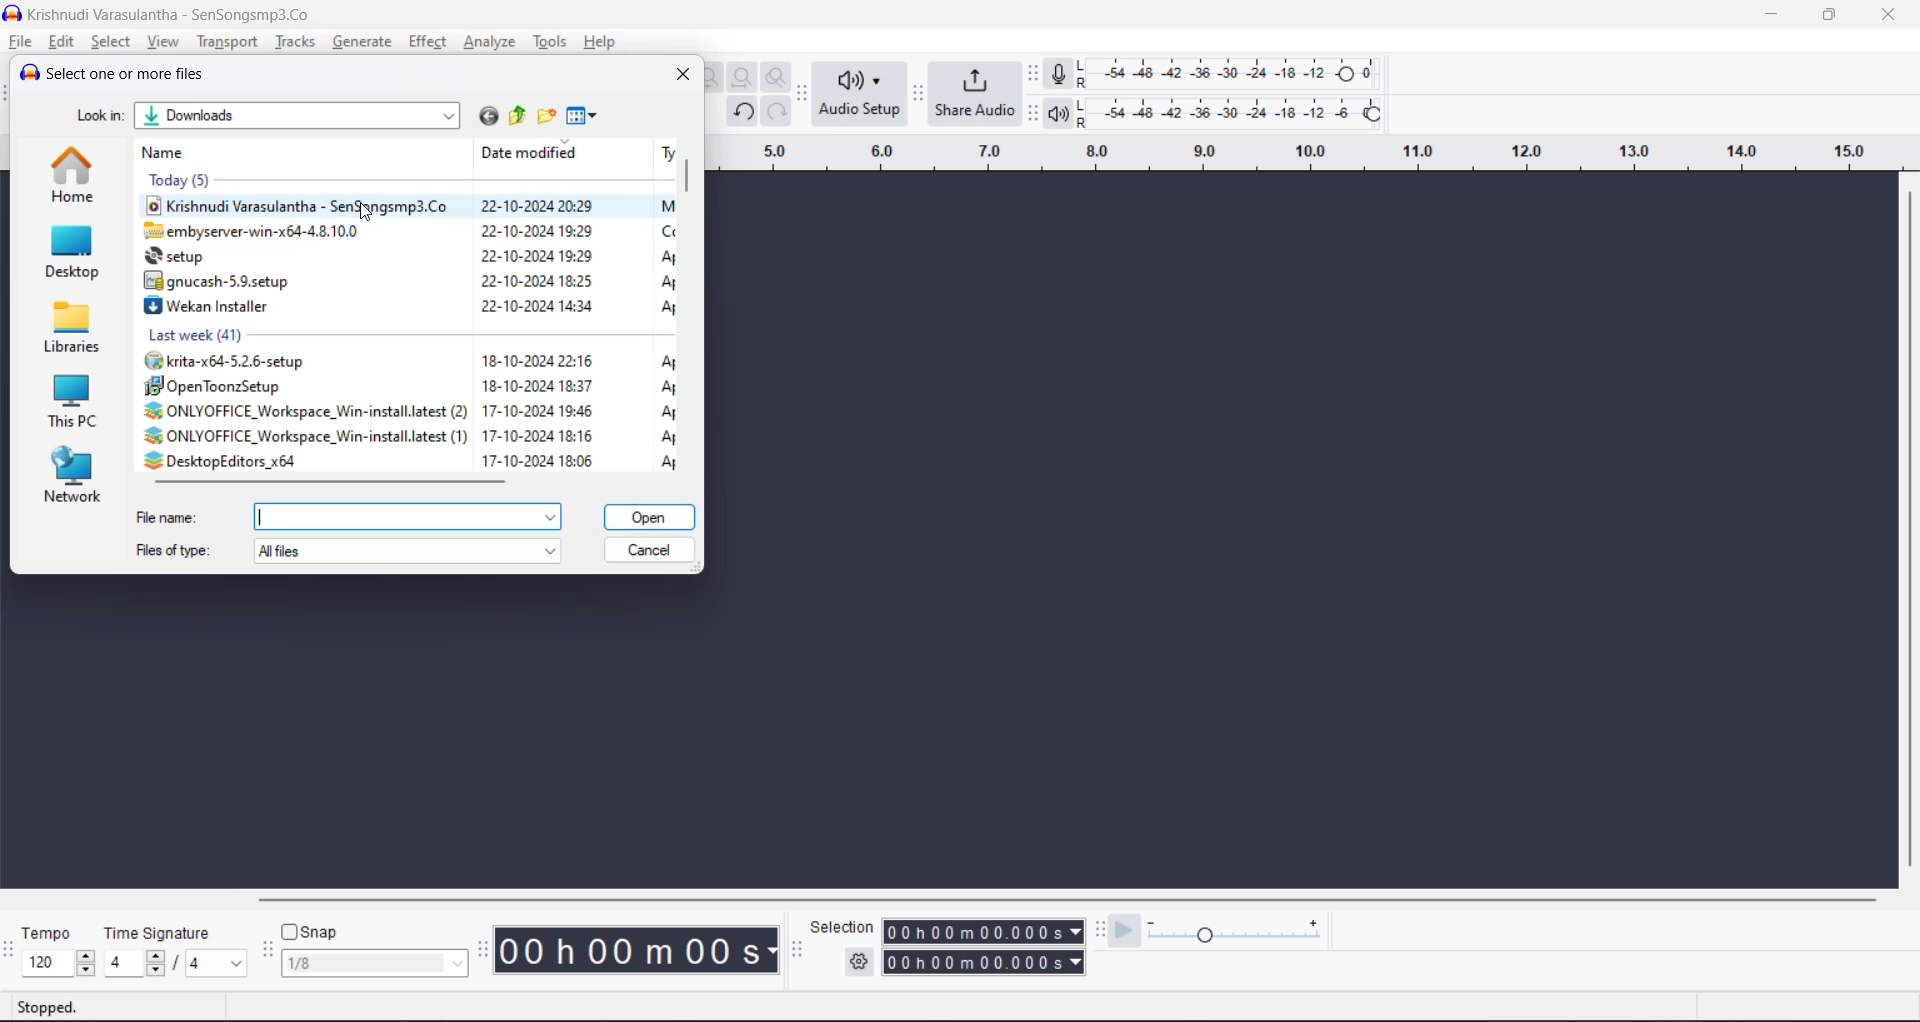 This screenshot has height=1022, width=1920. I want to click on play at speed, so click(1124, 931).